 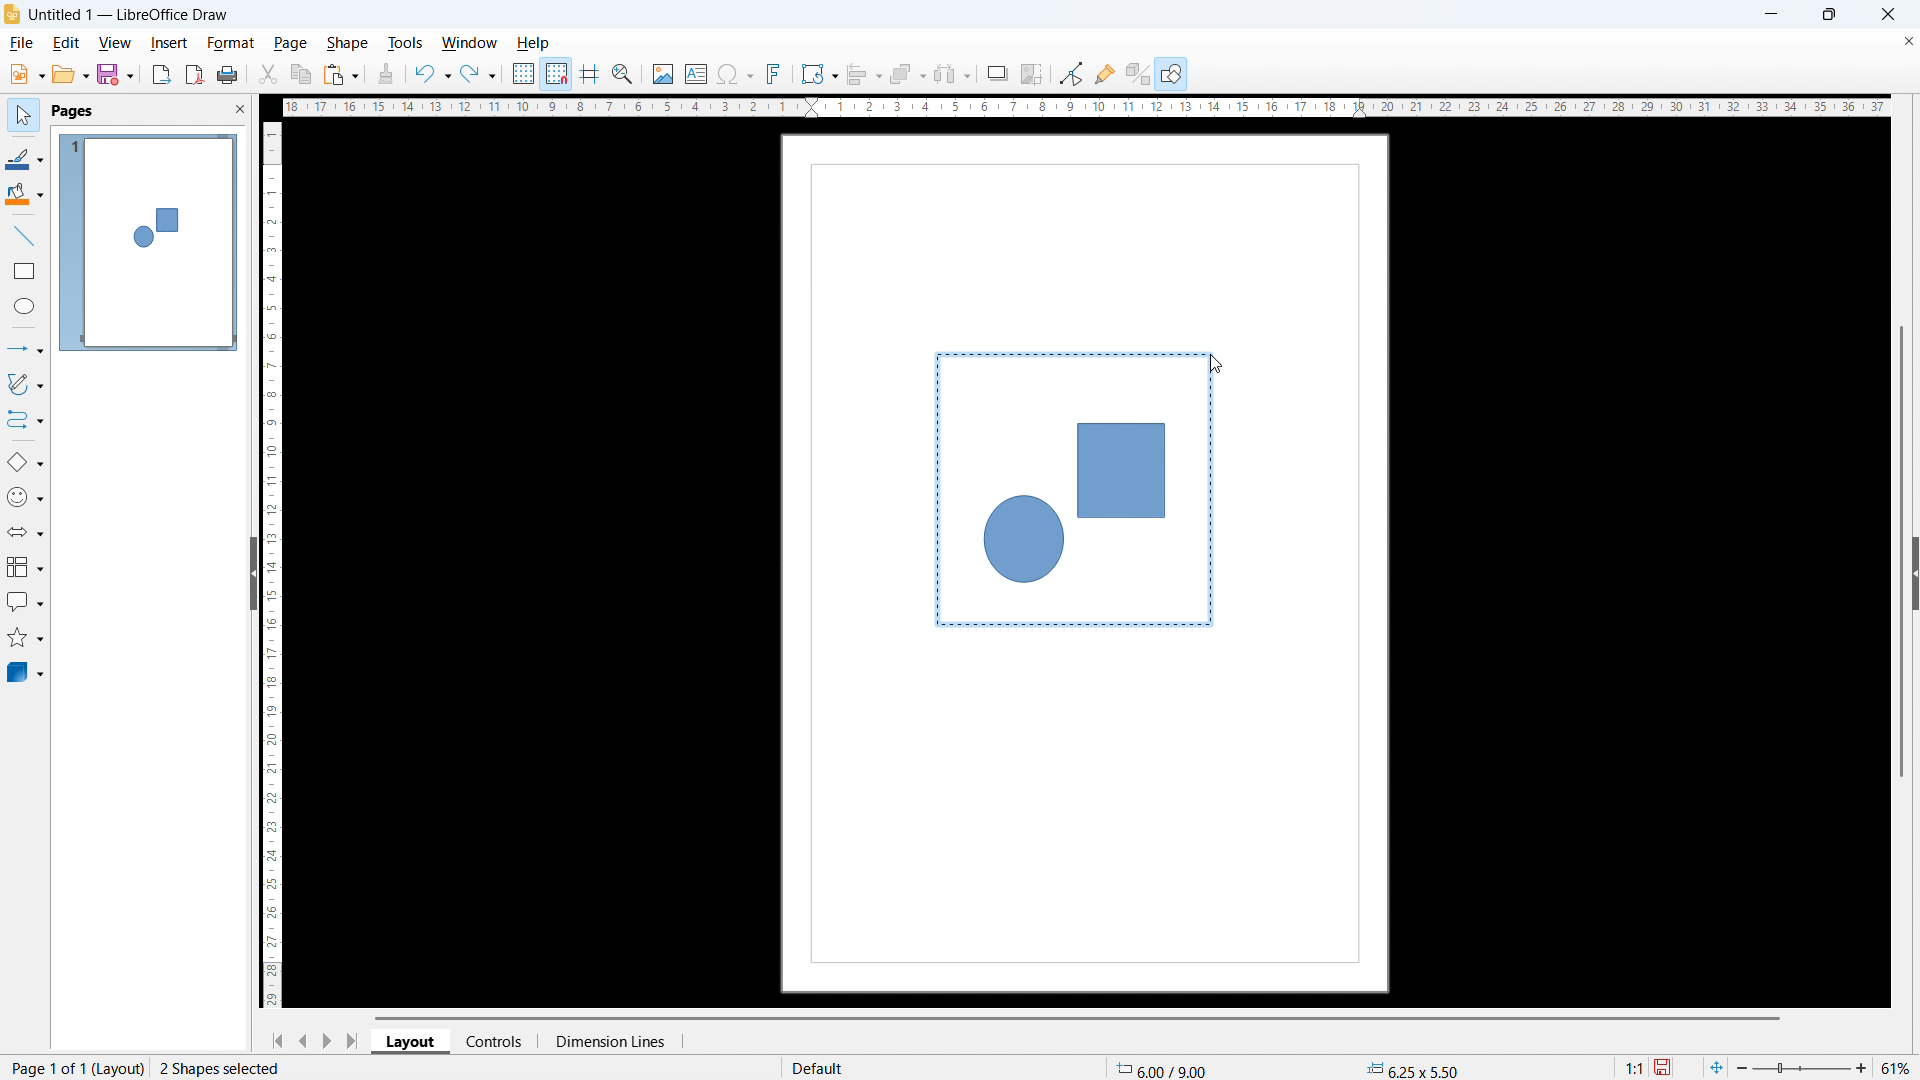 What do you see at coordinates (1408, 1067) in the screenshot?
I see `object dimension` at bounding box center [1408, 1067].